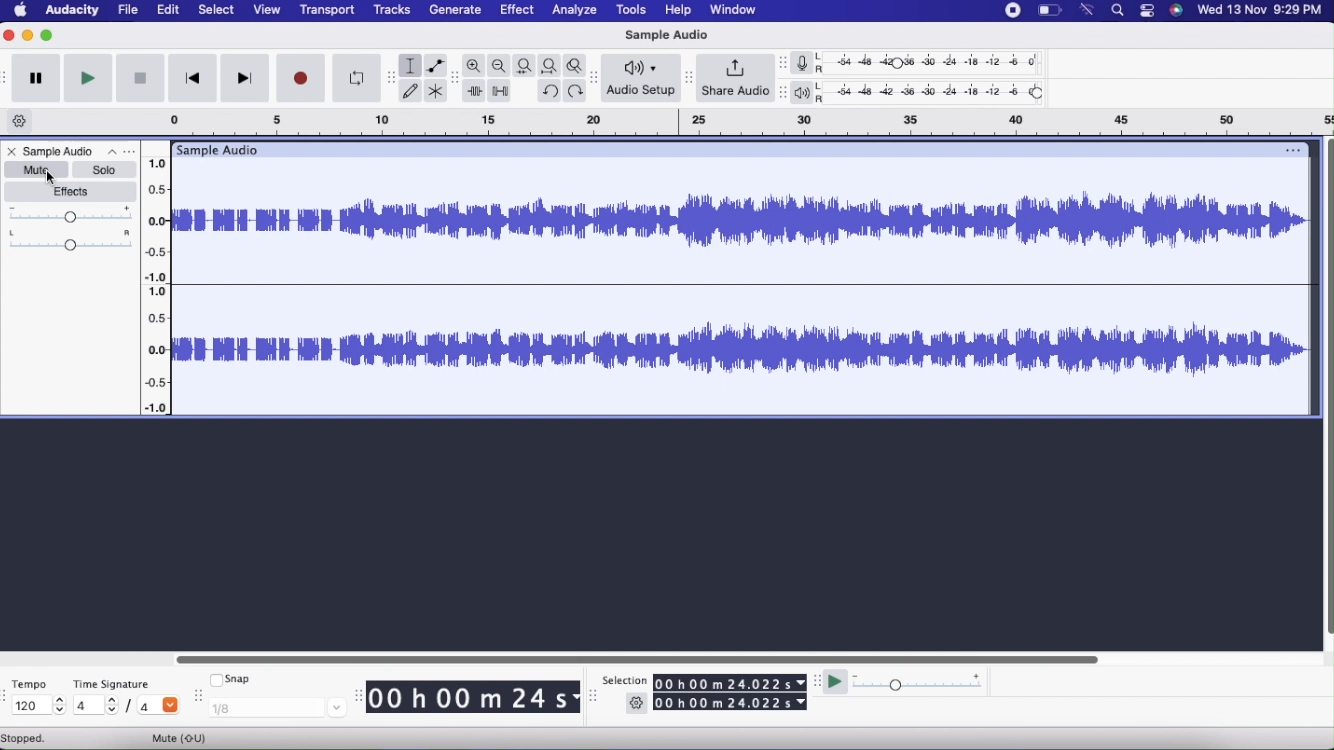  I want to click on 00 h 00 m 24 s, so click(474, 698).